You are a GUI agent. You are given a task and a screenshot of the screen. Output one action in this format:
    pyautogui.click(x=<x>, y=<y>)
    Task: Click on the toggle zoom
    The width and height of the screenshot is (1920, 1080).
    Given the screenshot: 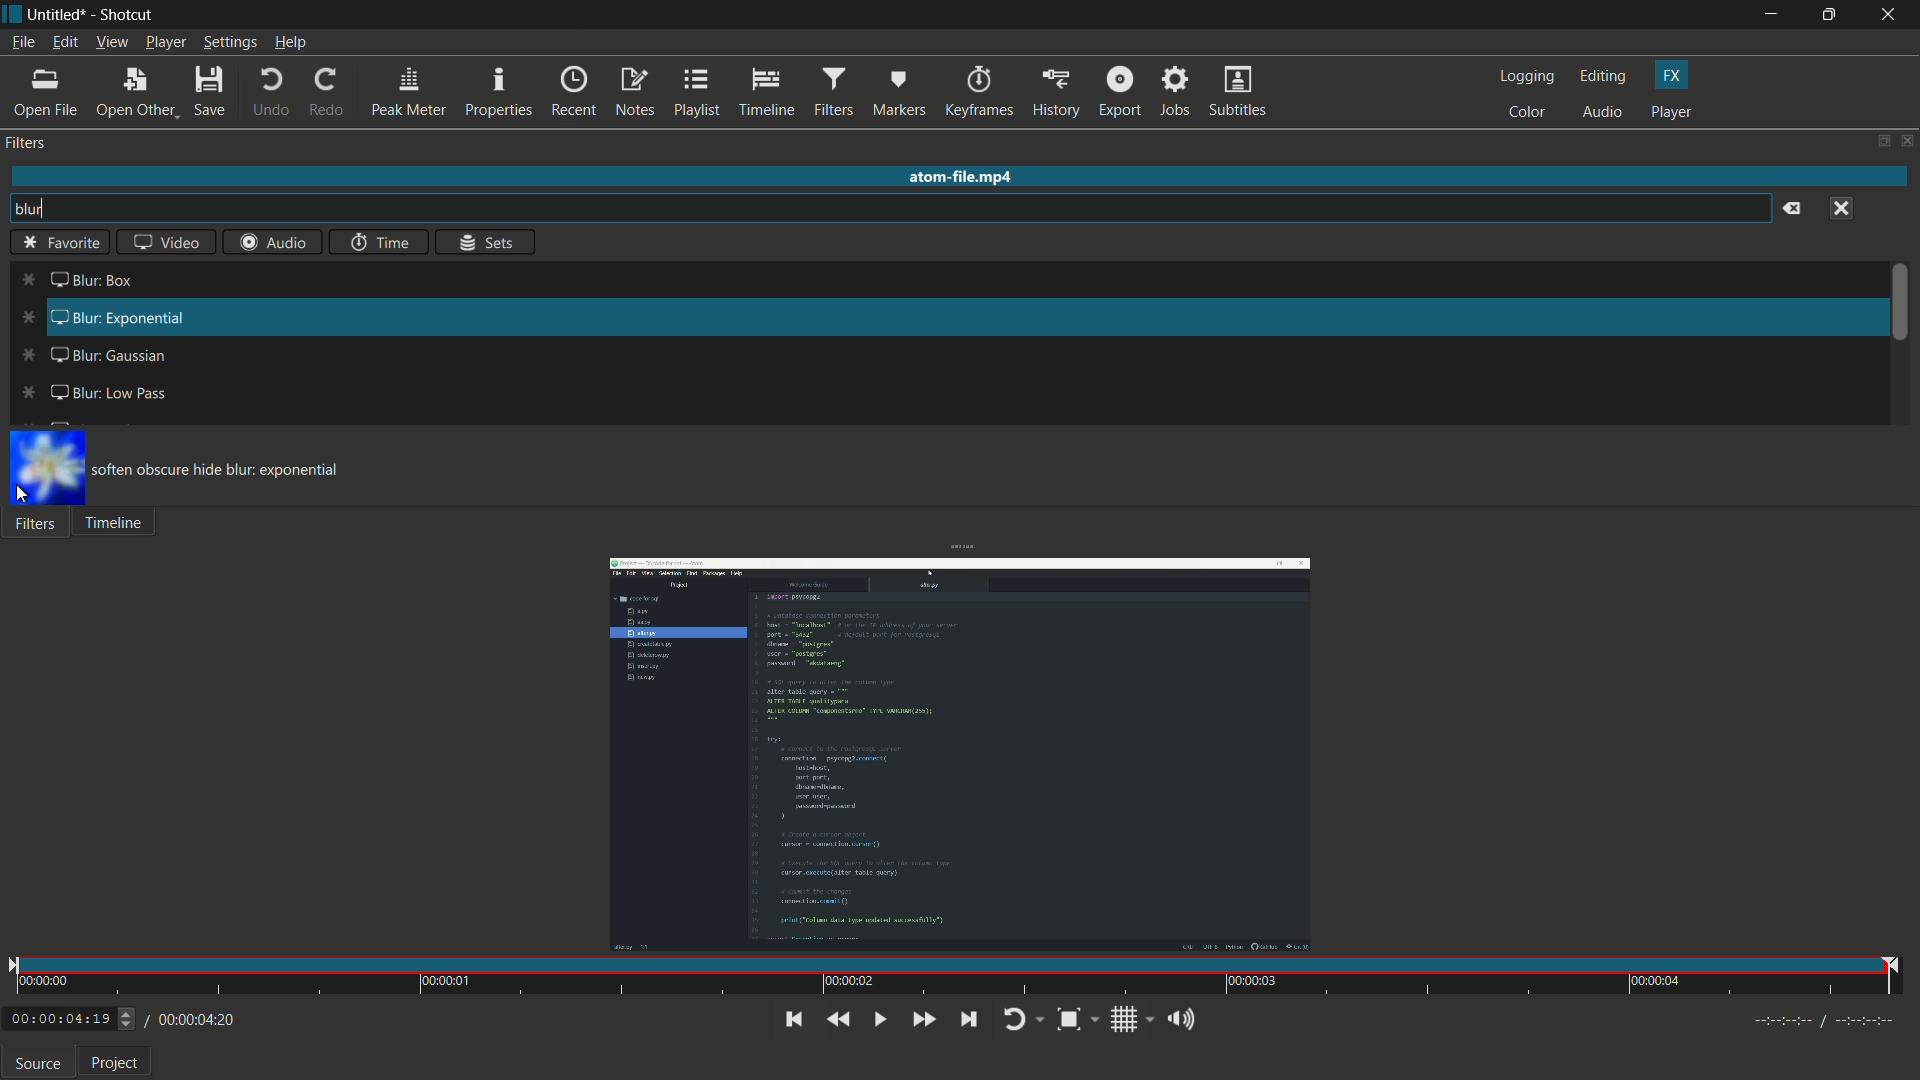 What is the action you would take?
    pyautogui.click(x=1078, y=1021)
    